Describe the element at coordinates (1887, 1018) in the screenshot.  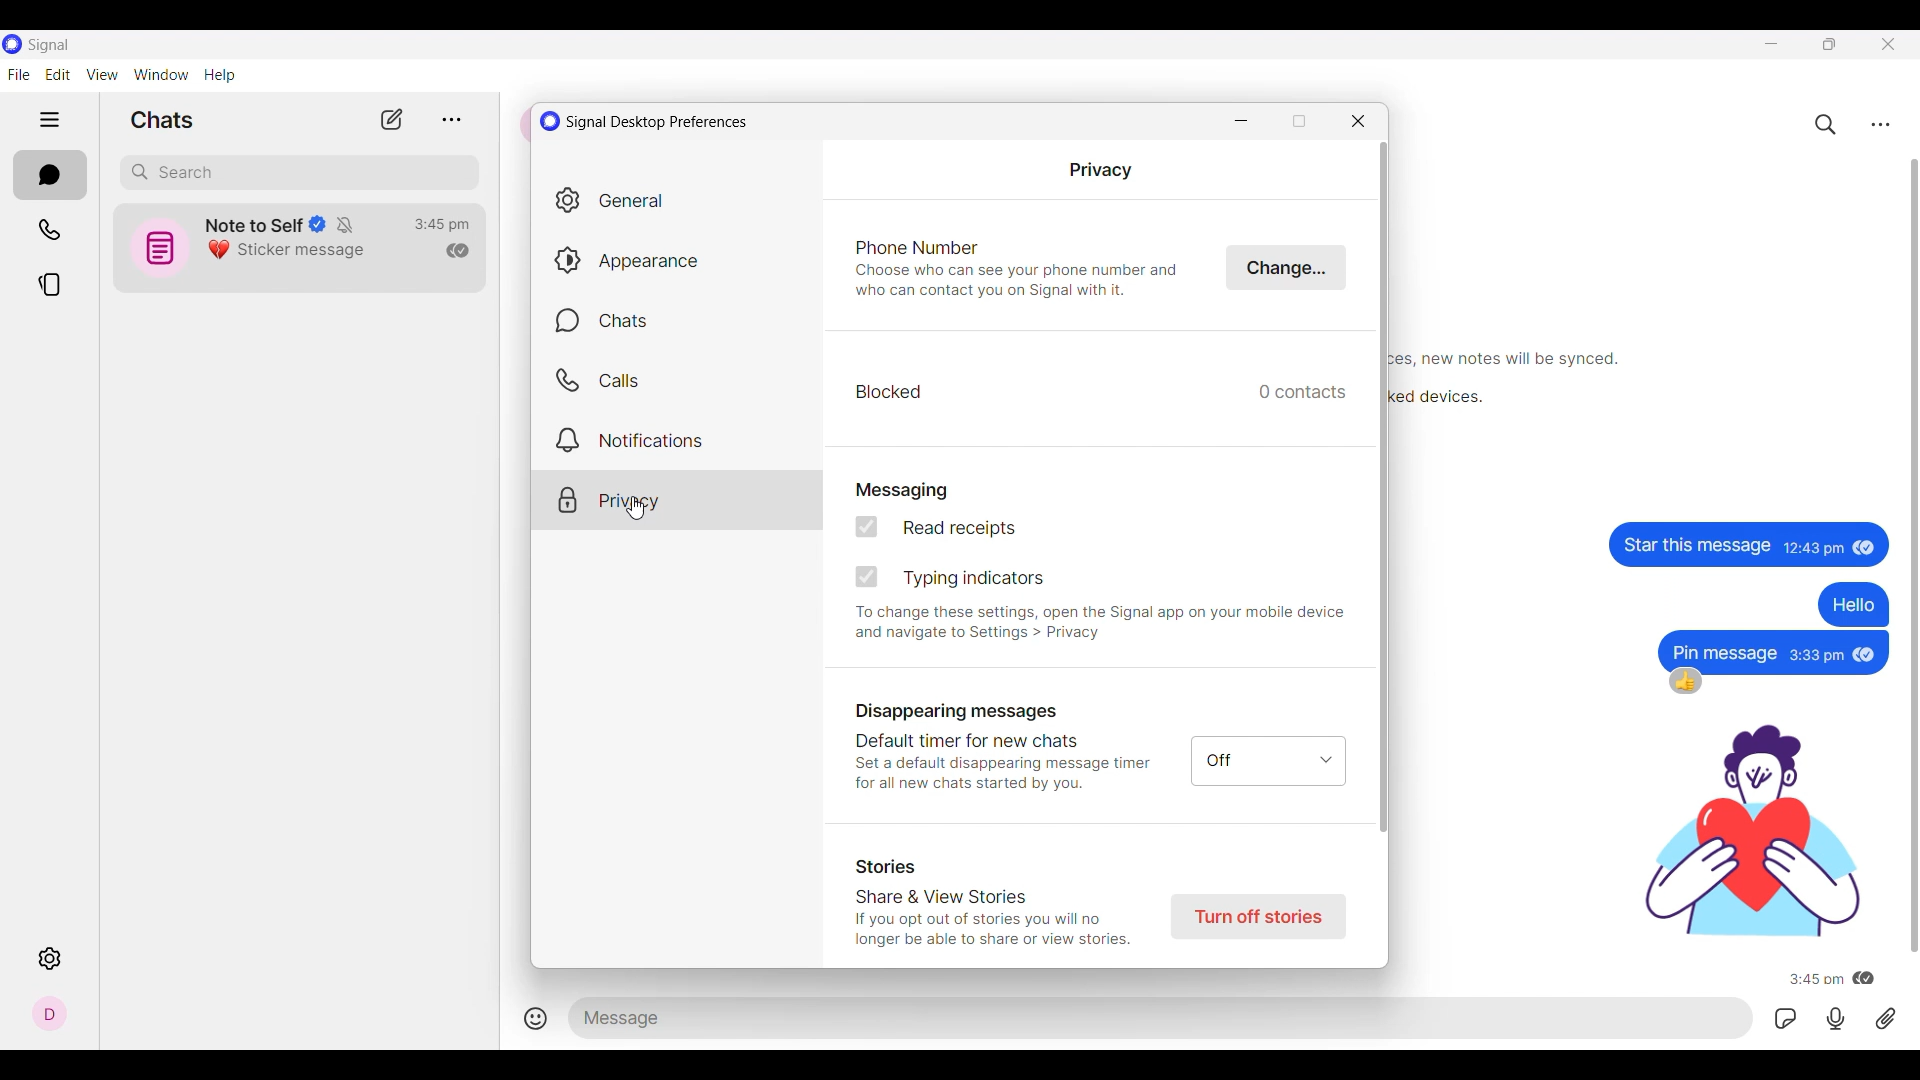
I see `Attachment ` at that location.